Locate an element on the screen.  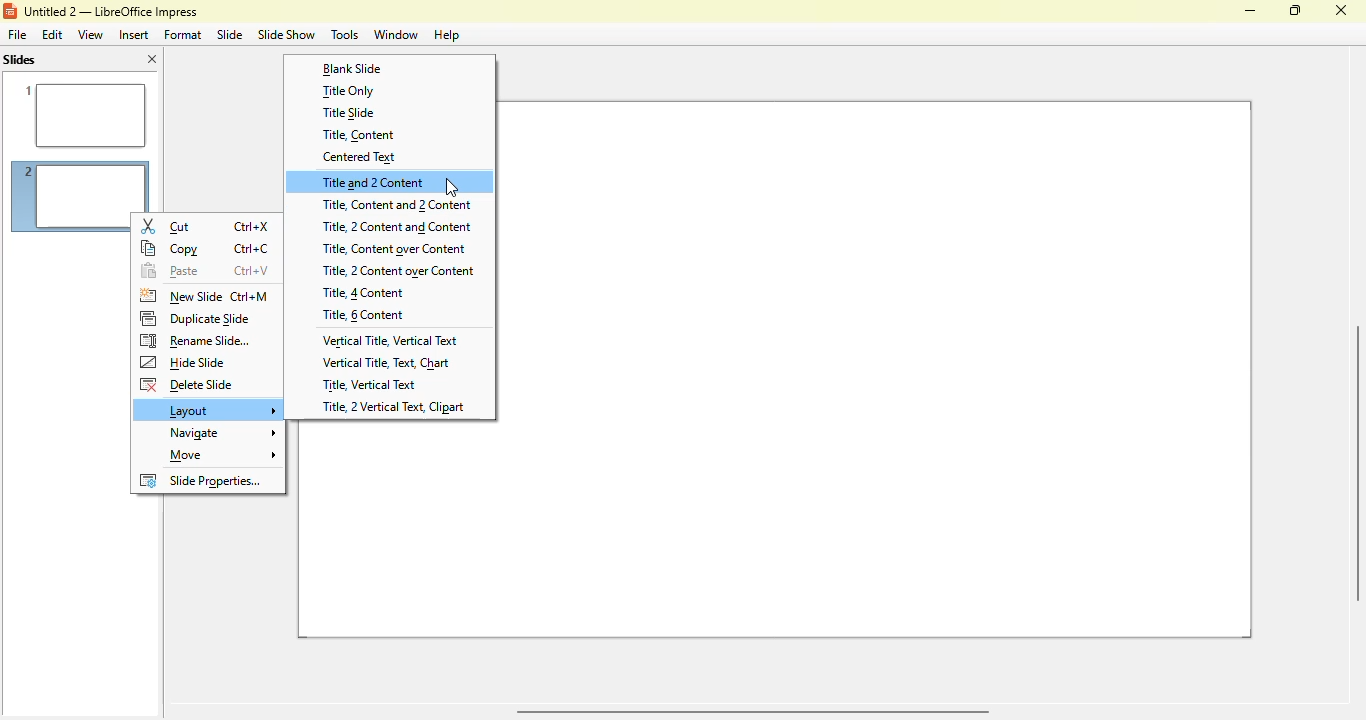
delete slide is located at coordinates (190, 385).